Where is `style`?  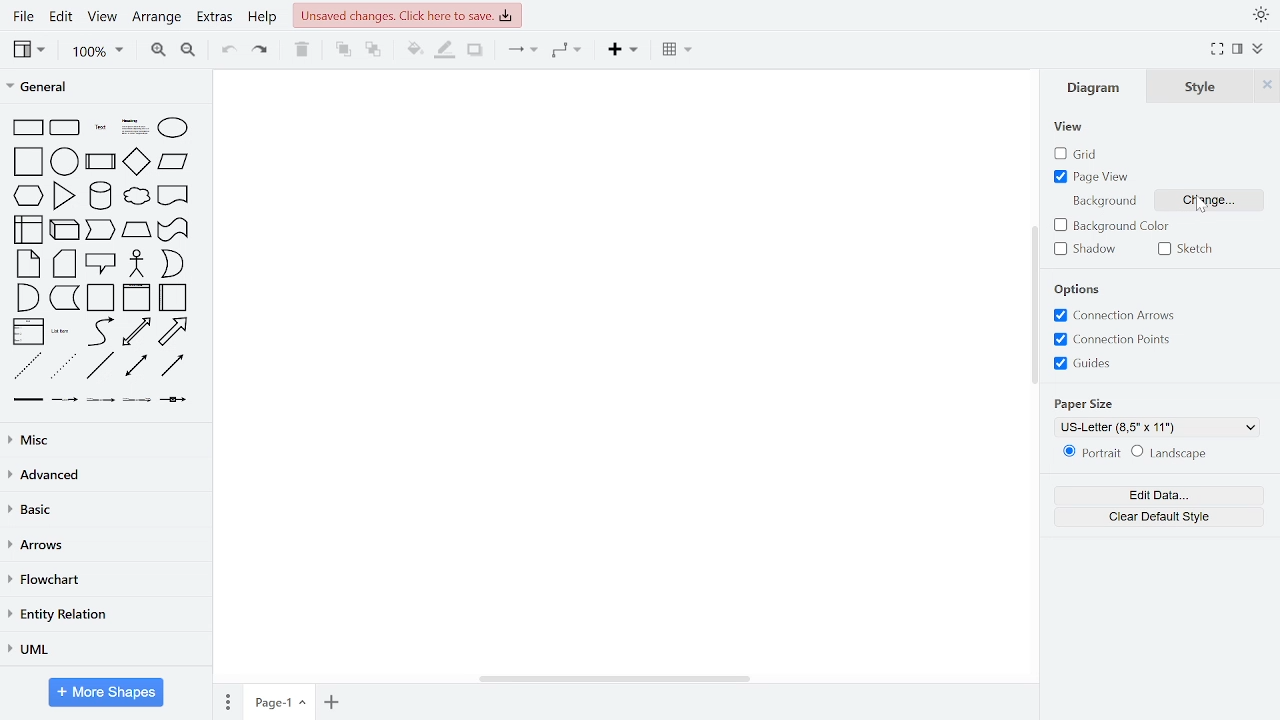 style is located at coordinates (1206, 86).